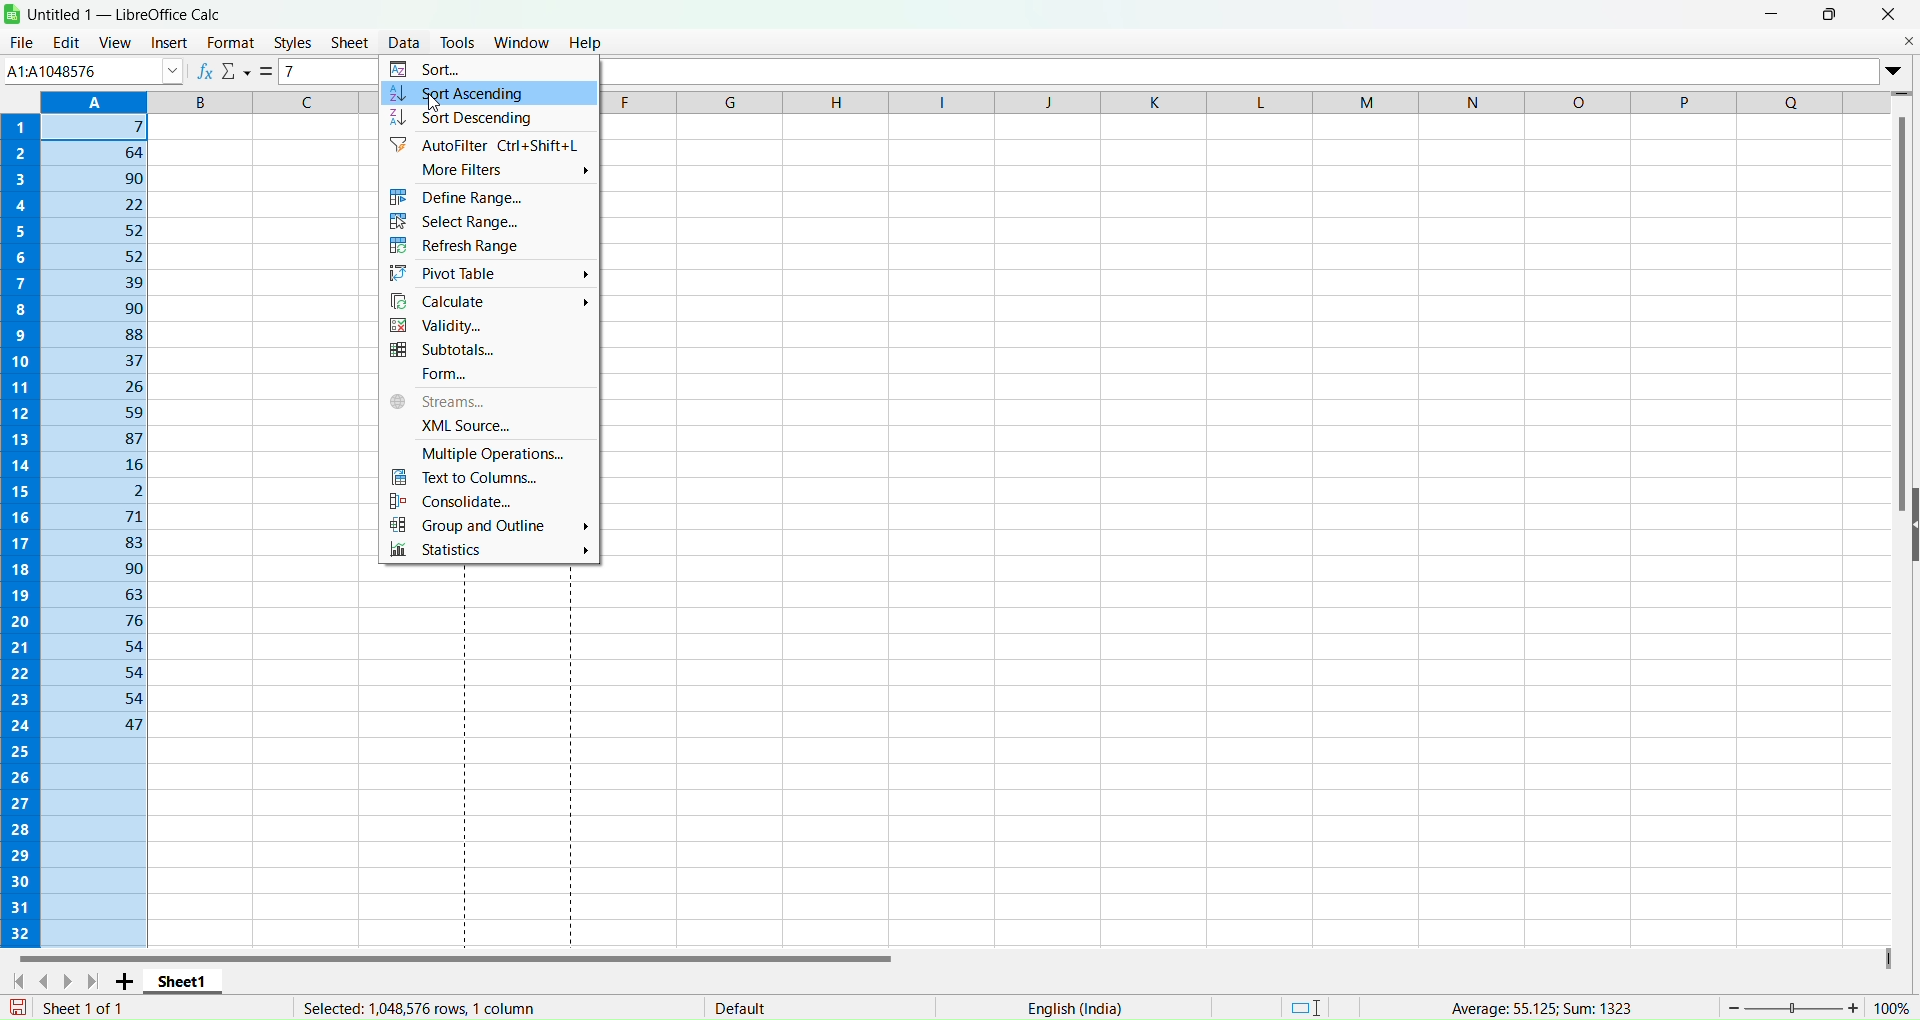 The height and width of the screenshot is (1020, 1920). What do you see at coordinates (485, 425) in the screenshot?
I see `XML Source` at bounding box center [485, 425].